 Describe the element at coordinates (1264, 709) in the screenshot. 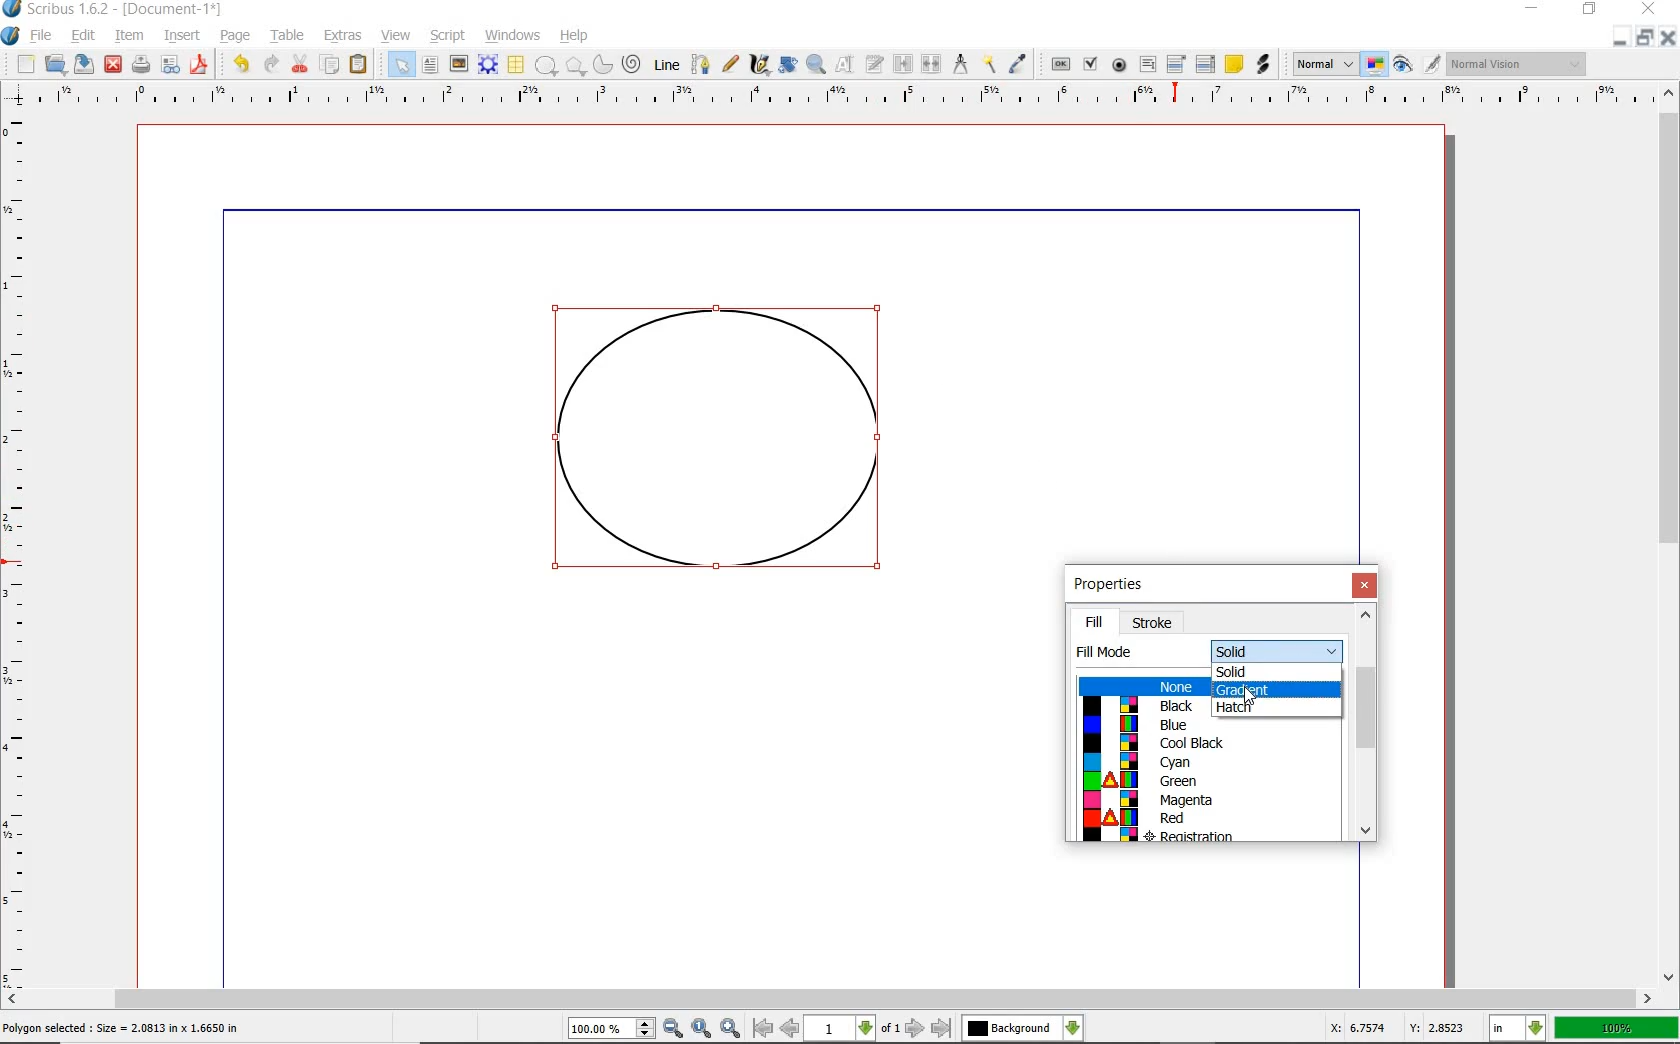

I see `hatch` at that location.